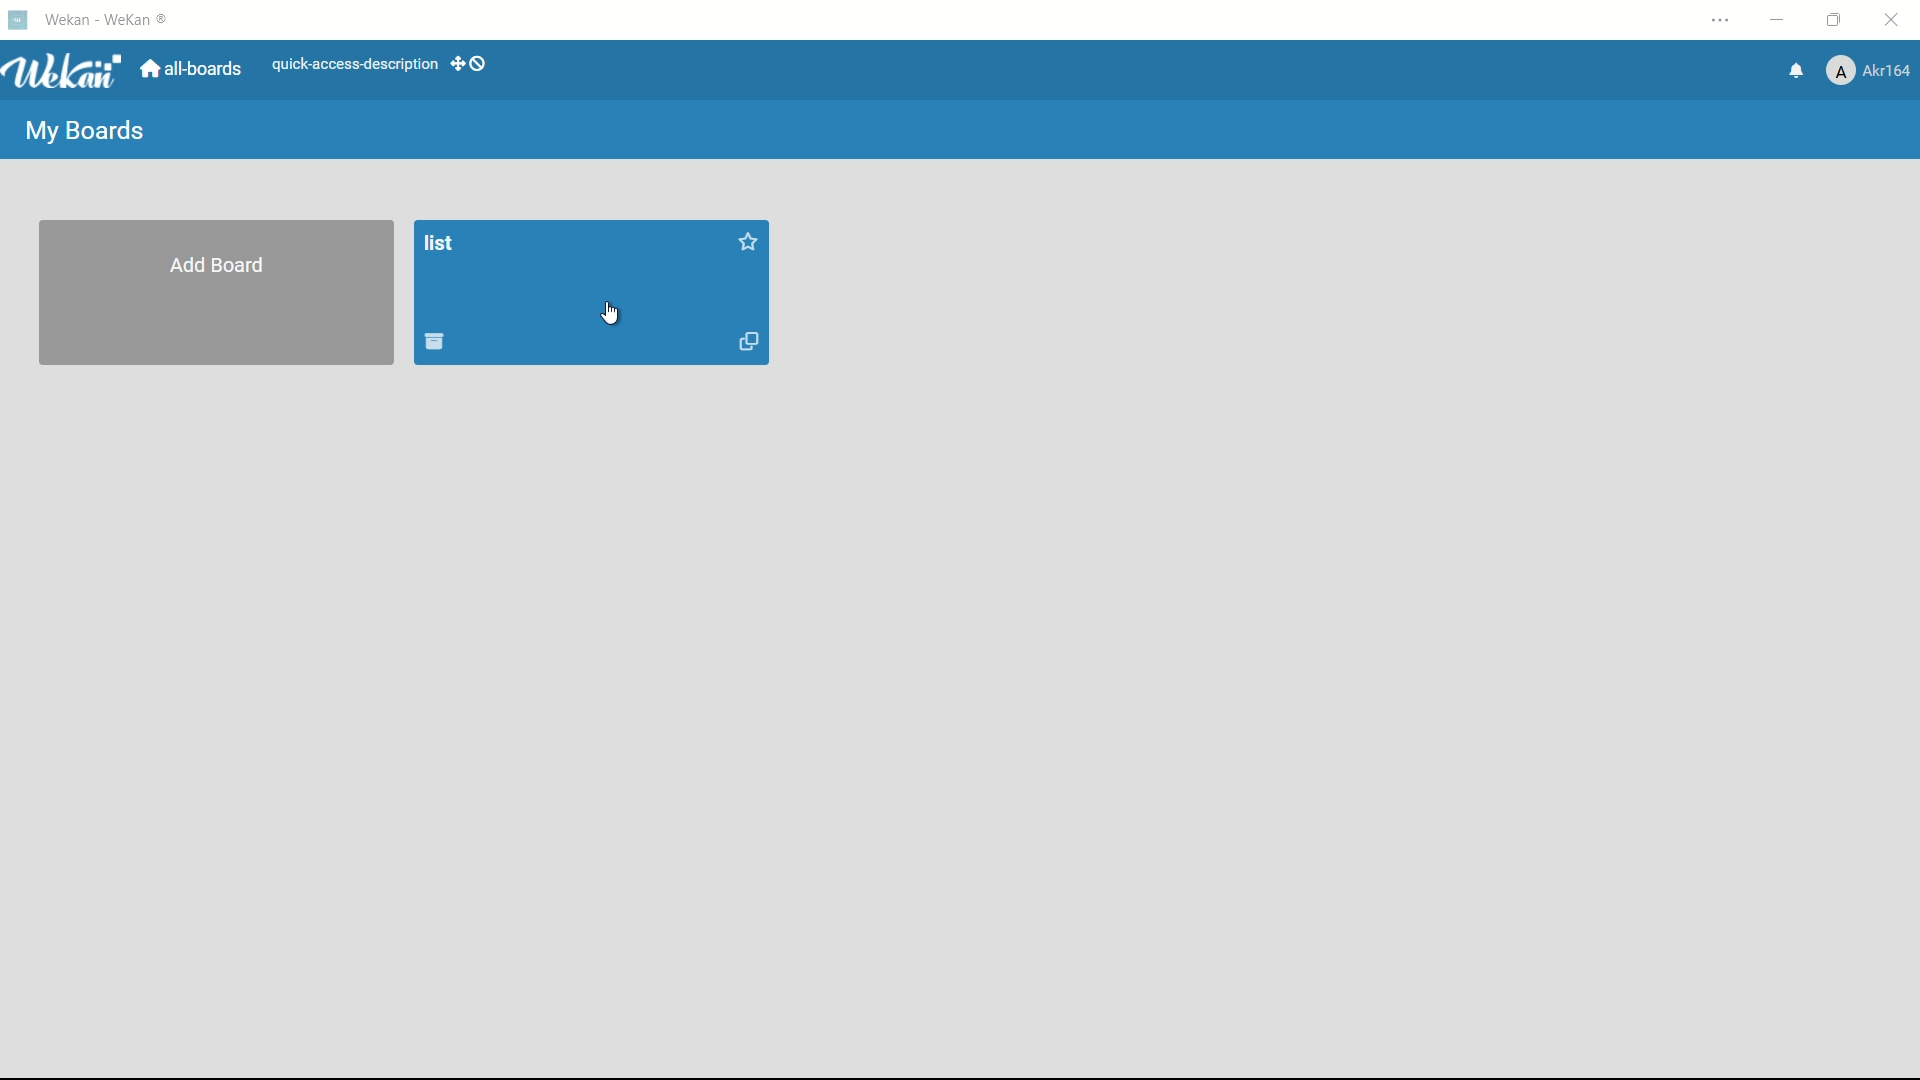 Image resolution: width=1920 pixels, height=1080 pixels. Describe the element at coordinates (470, 65) in the screenshot. I see `show-desktop-drag-handles` at that location.